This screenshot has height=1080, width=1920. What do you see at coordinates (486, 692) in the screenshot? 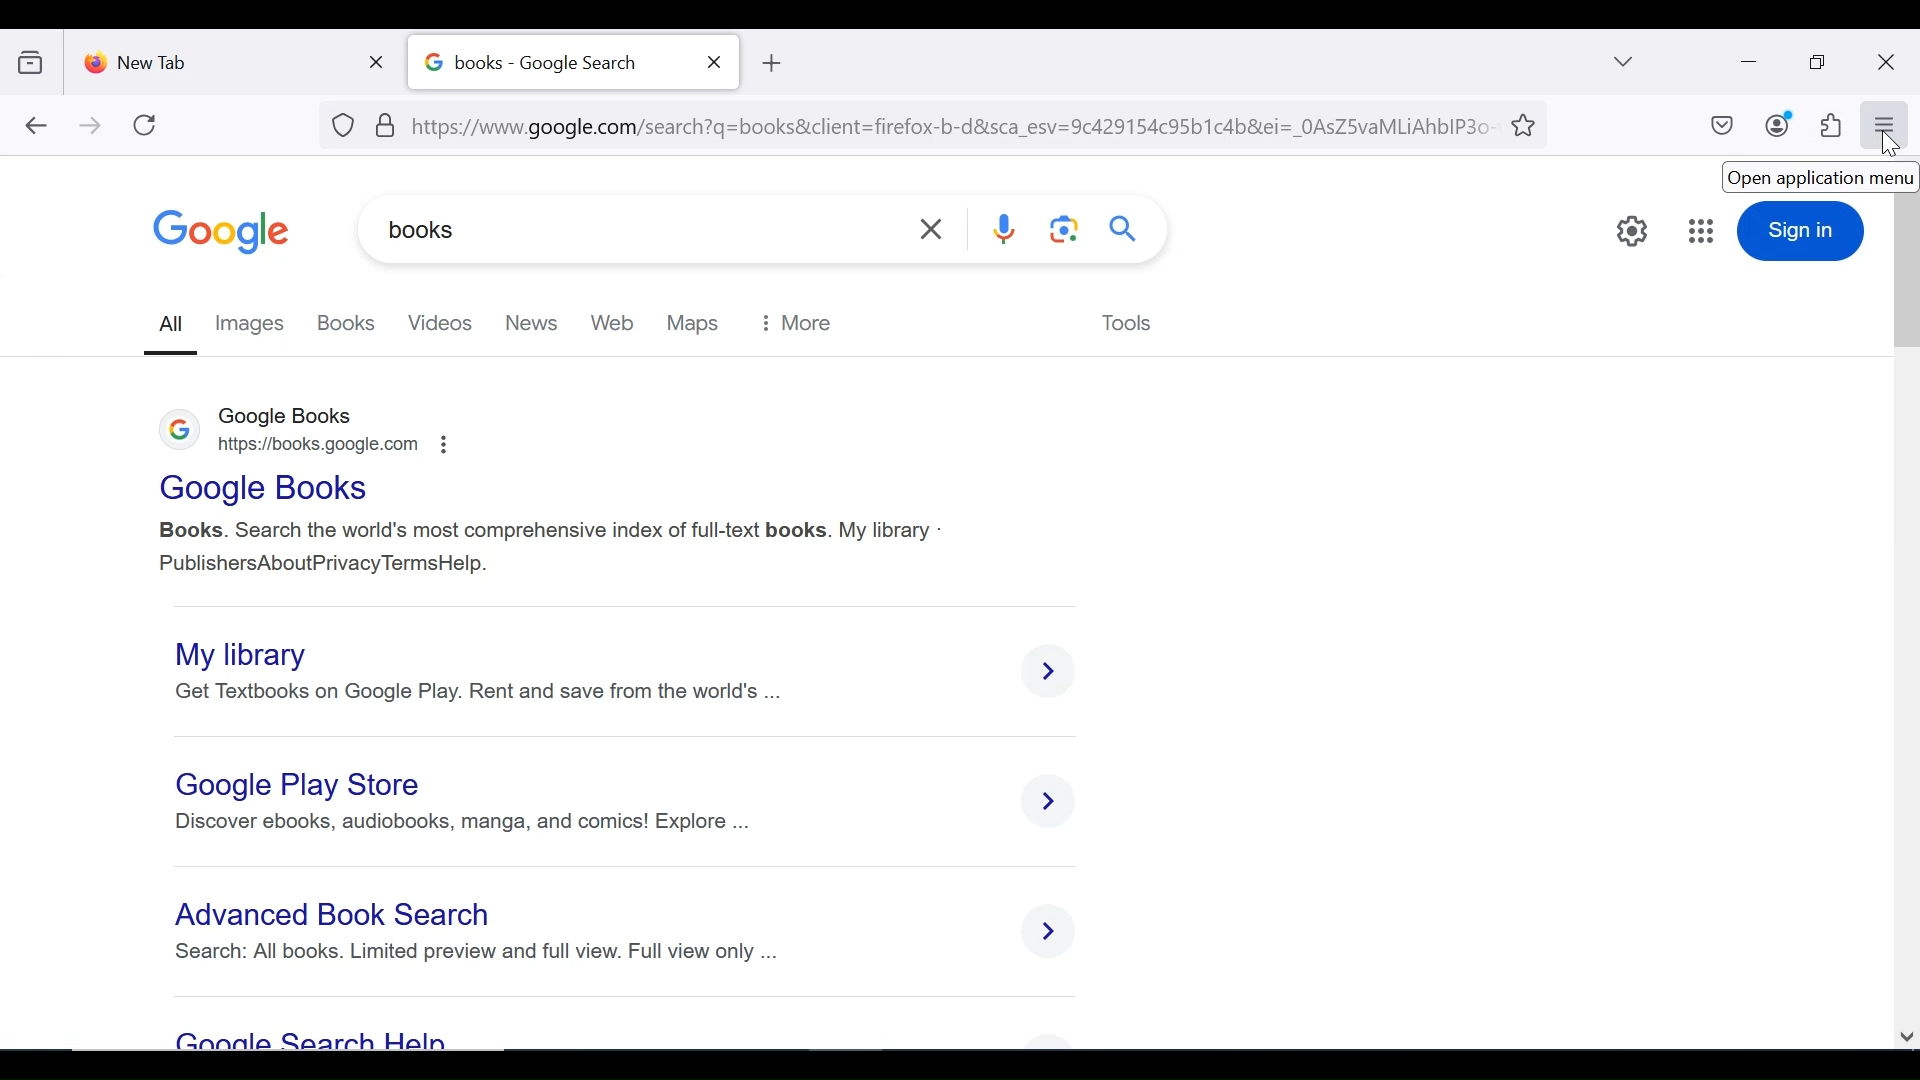
I see `get the textbooks on Google Play. Rent and save from the world's finest` at bounding box center [486, 692].